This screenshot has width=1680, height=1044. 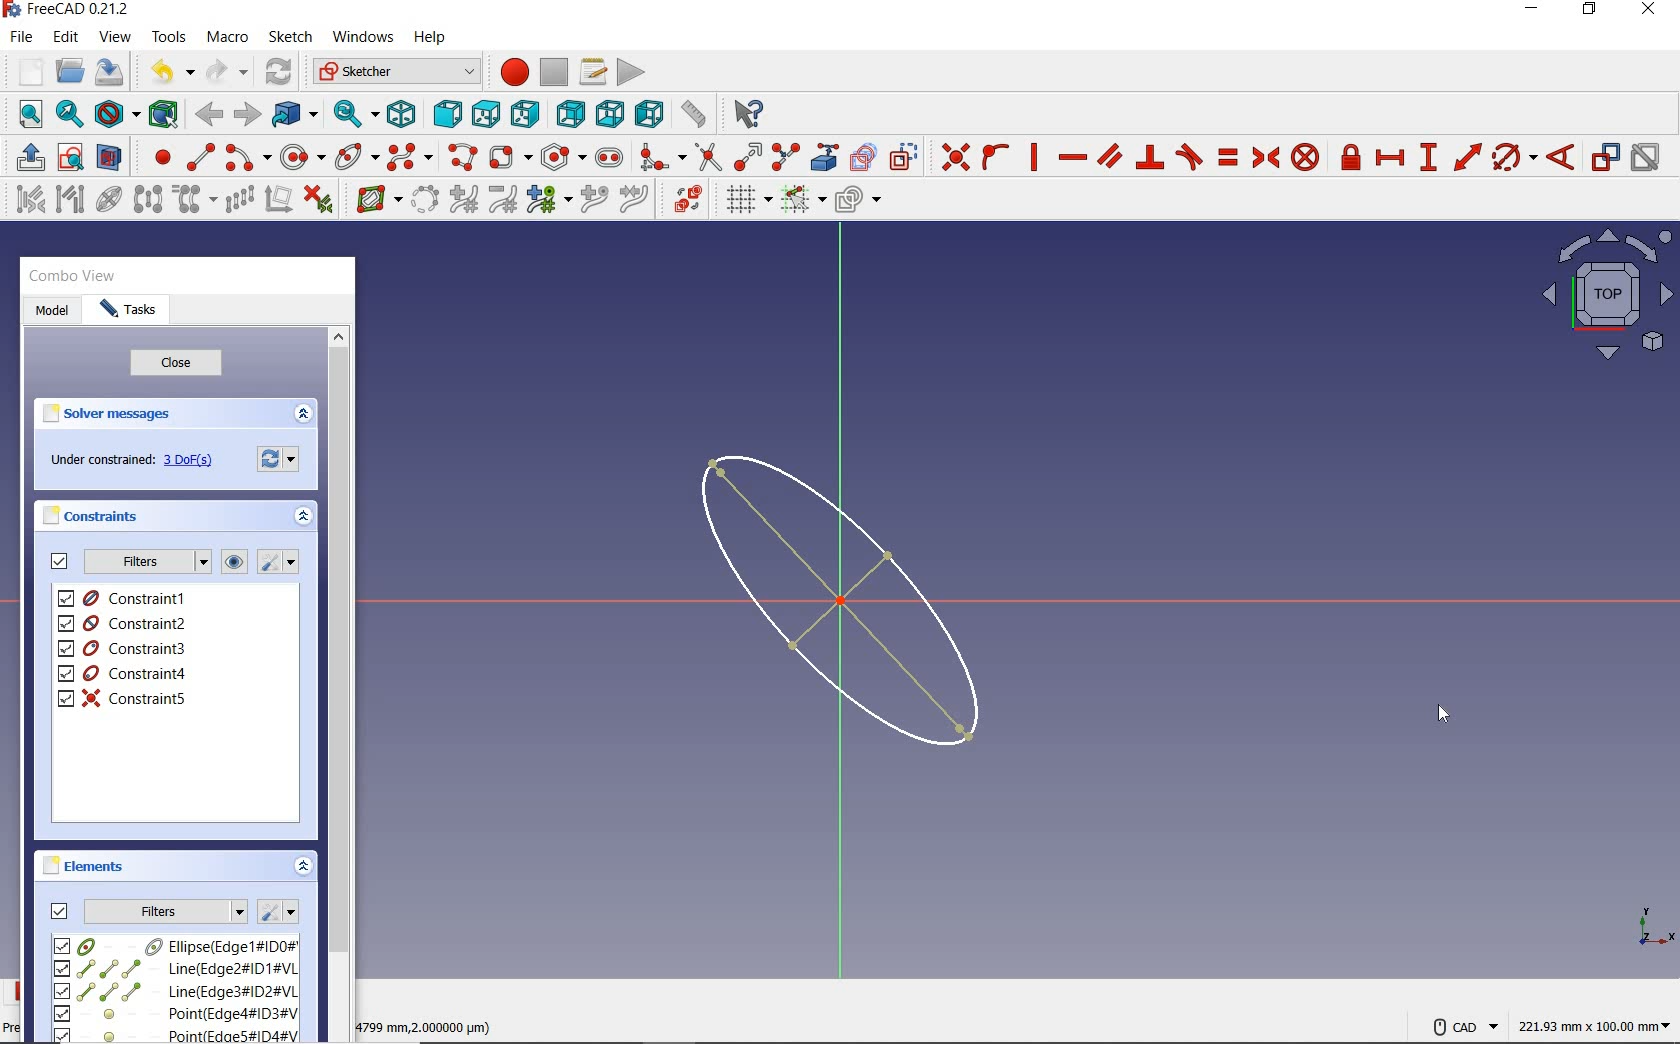 I want to click on toggle driving/ reference constraint, so click(x=1606, y=156).